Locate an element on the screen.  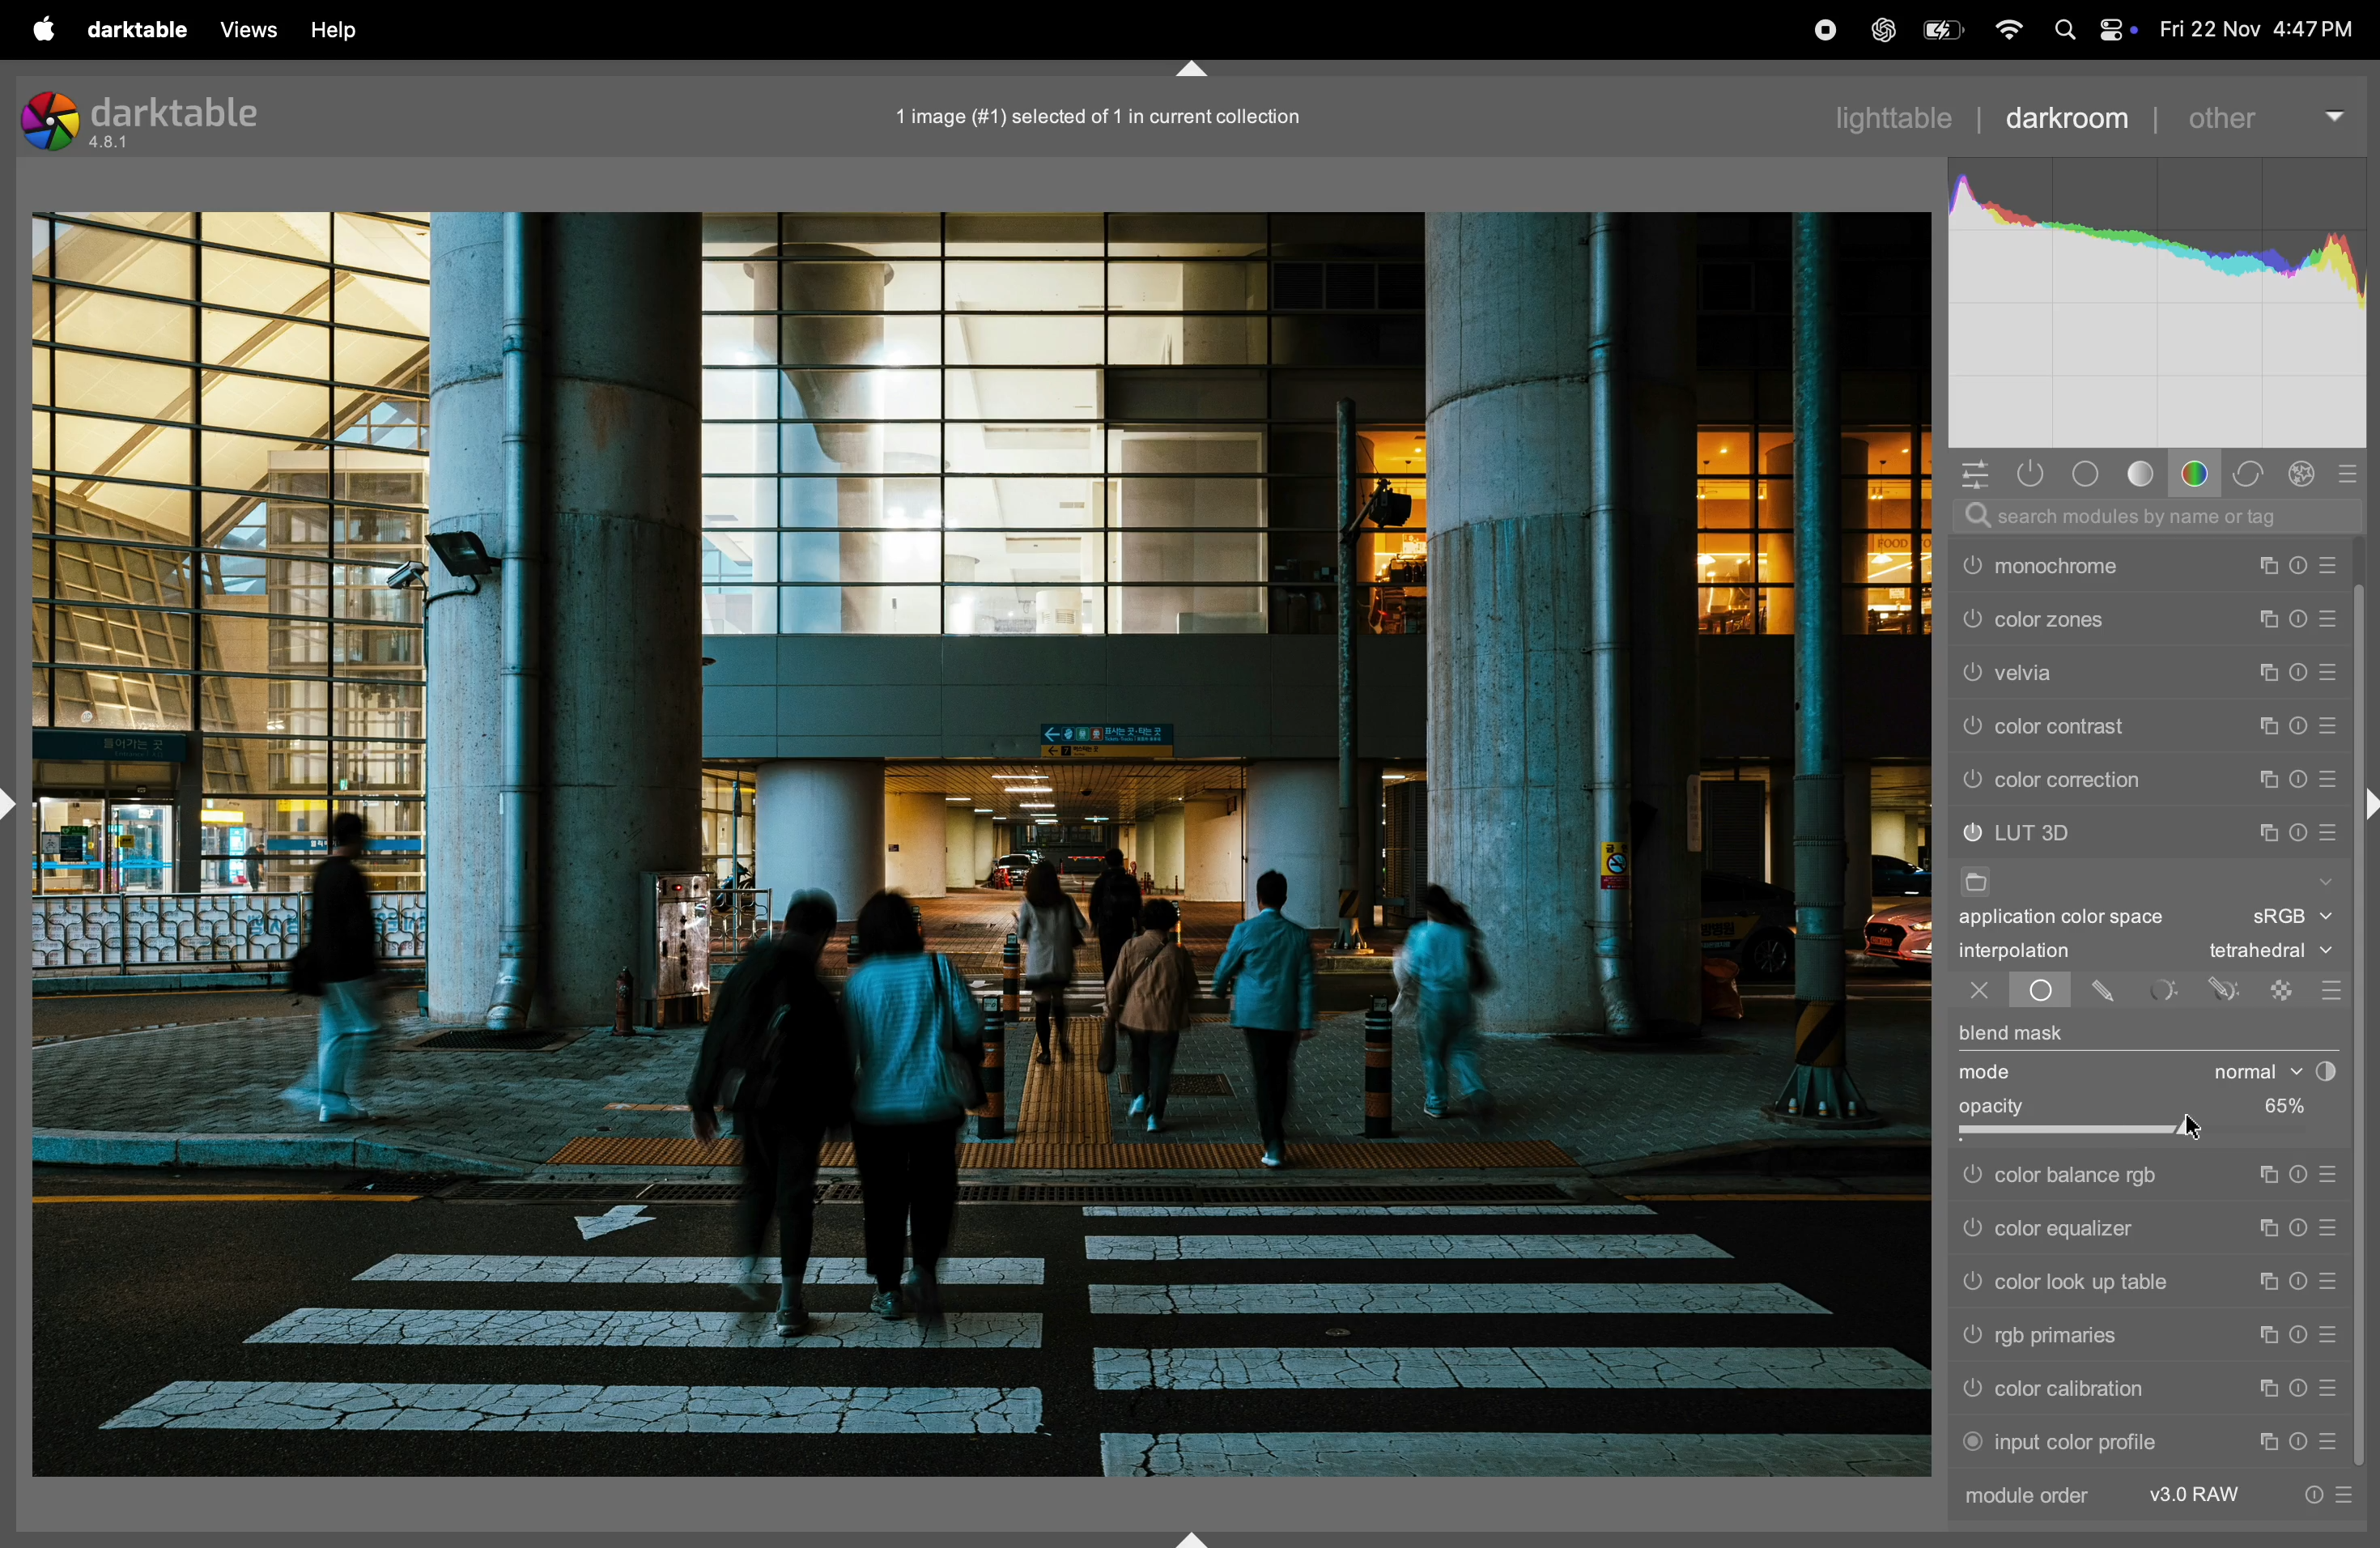
multiple instance actions is located at coordinates (2271, 1177).